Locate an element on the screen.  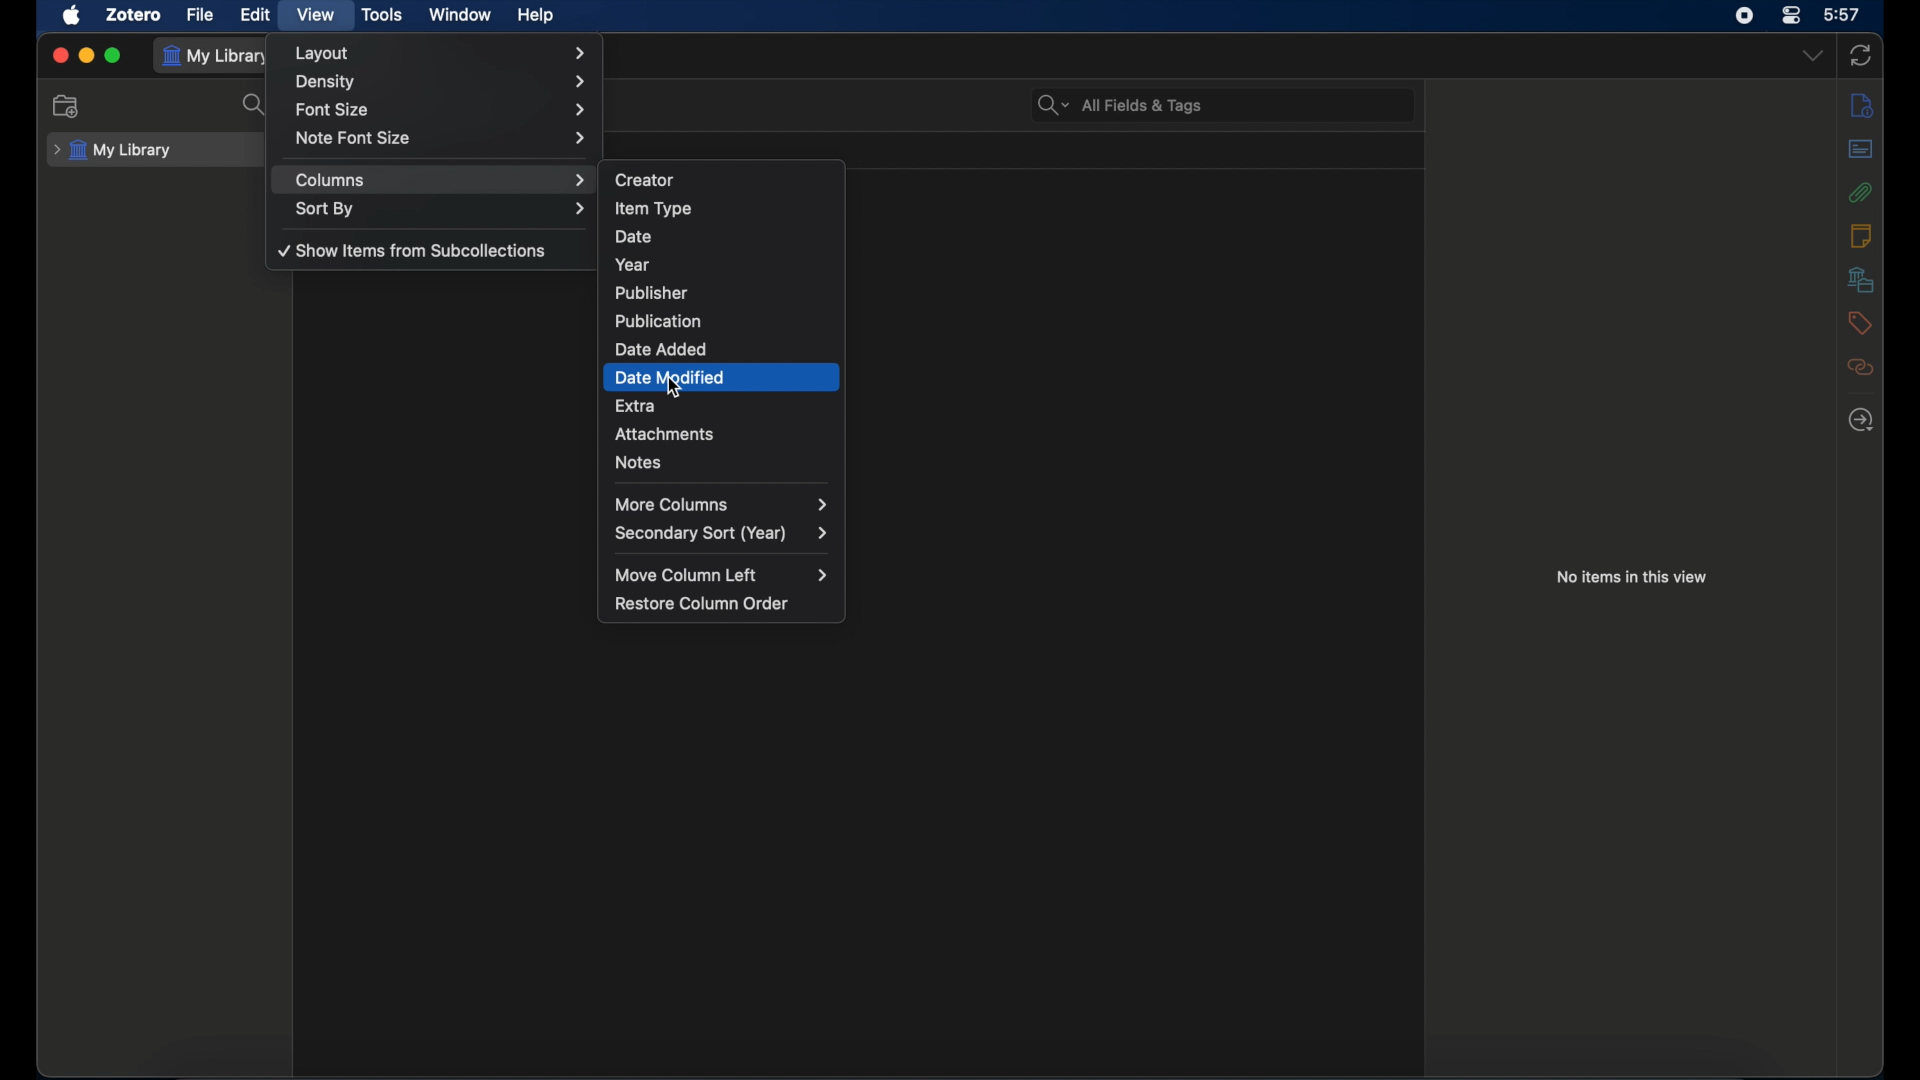
view is located at coordinates (314, 14).